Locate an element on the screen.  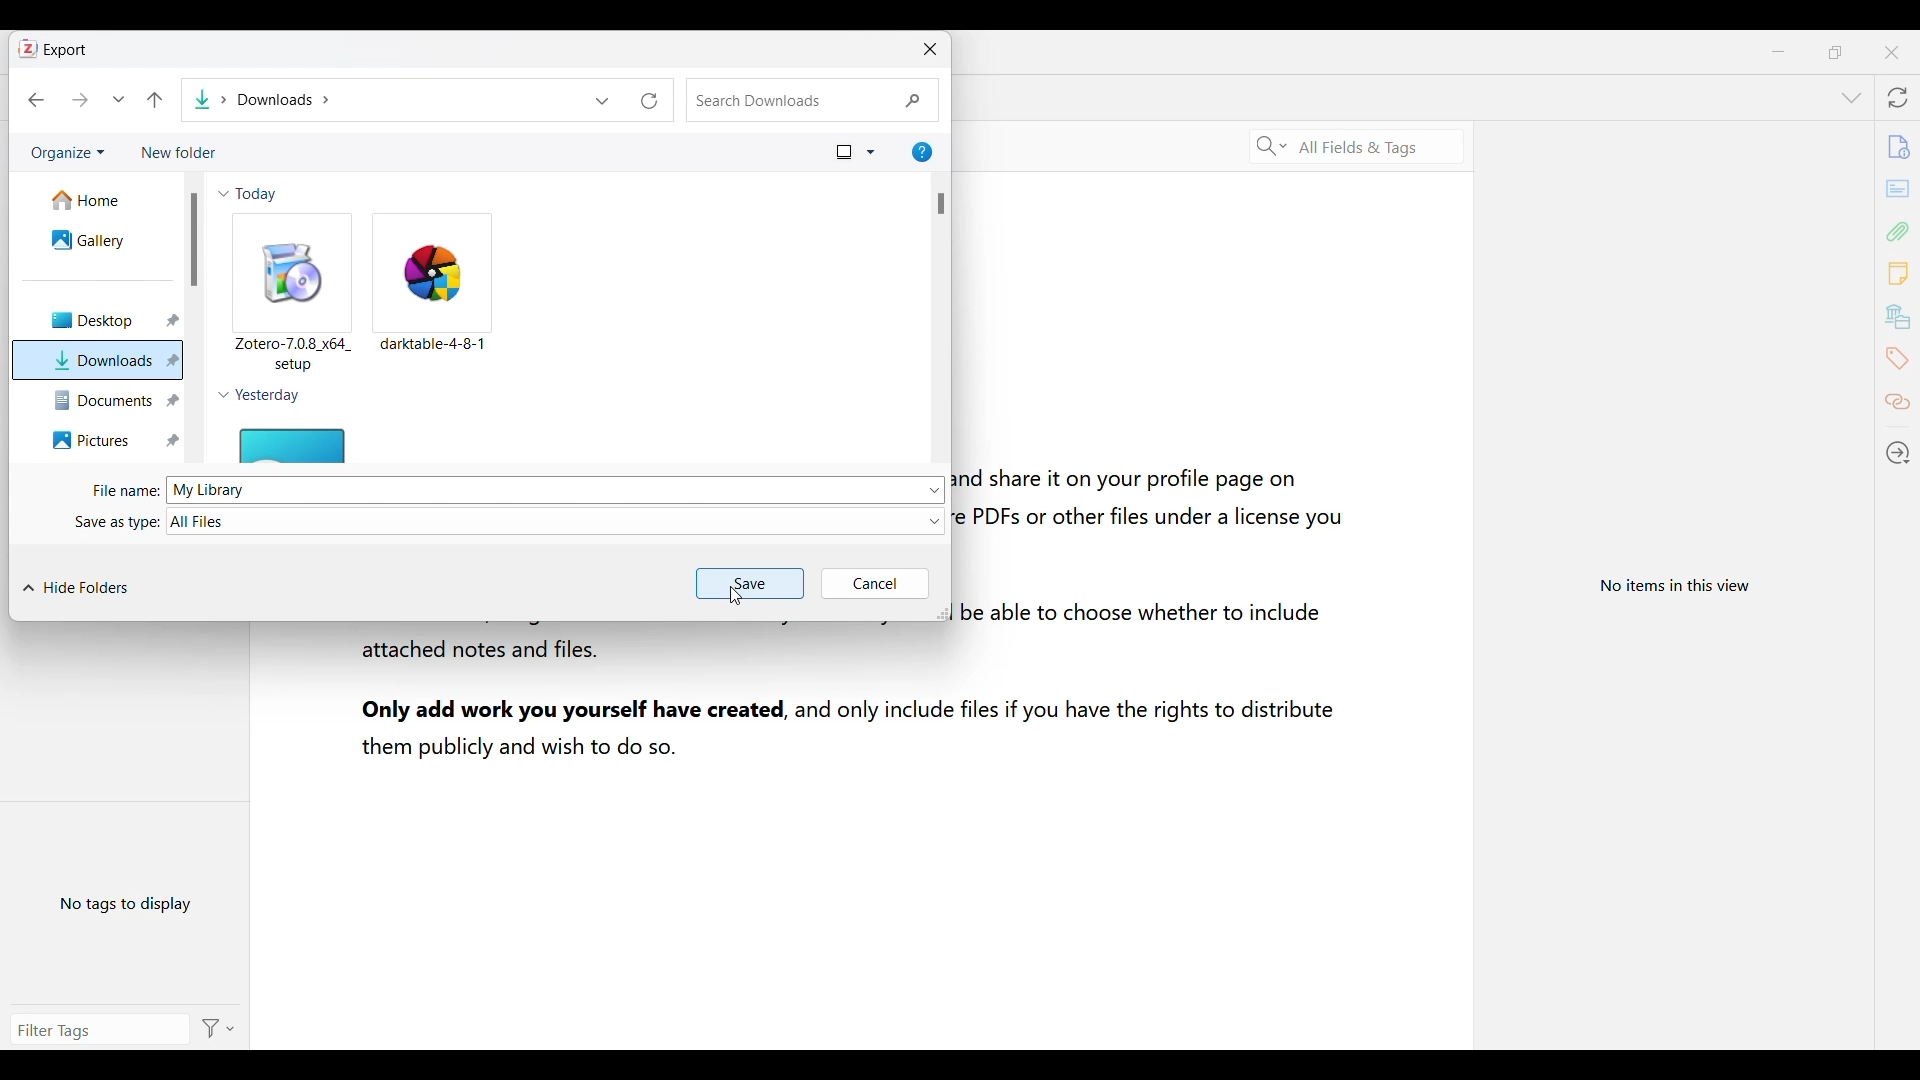
Export is located at coordinates (54, 49).